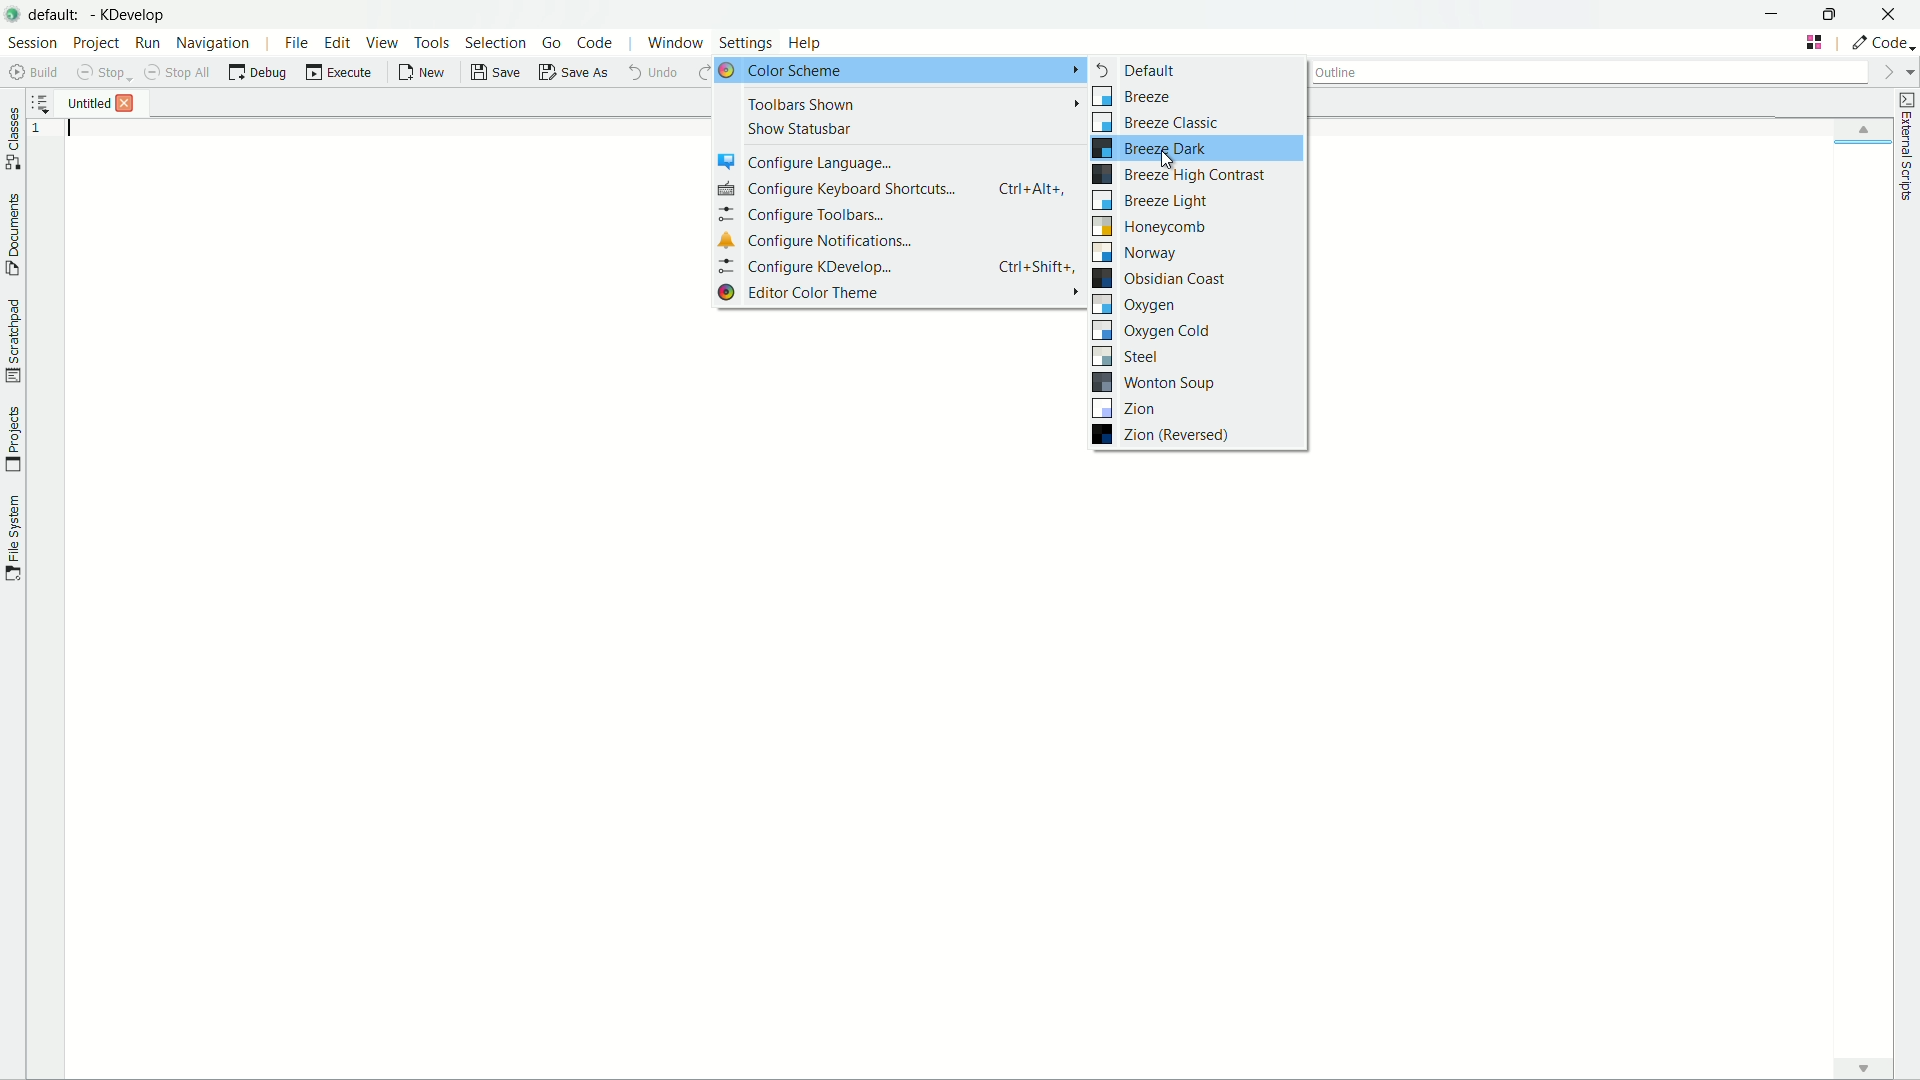 This screenshot has height=1080, width=1920. What do you see at coordinates (574, 73) in the screenshot?
I see `save as` at bounding box center [574, 73].